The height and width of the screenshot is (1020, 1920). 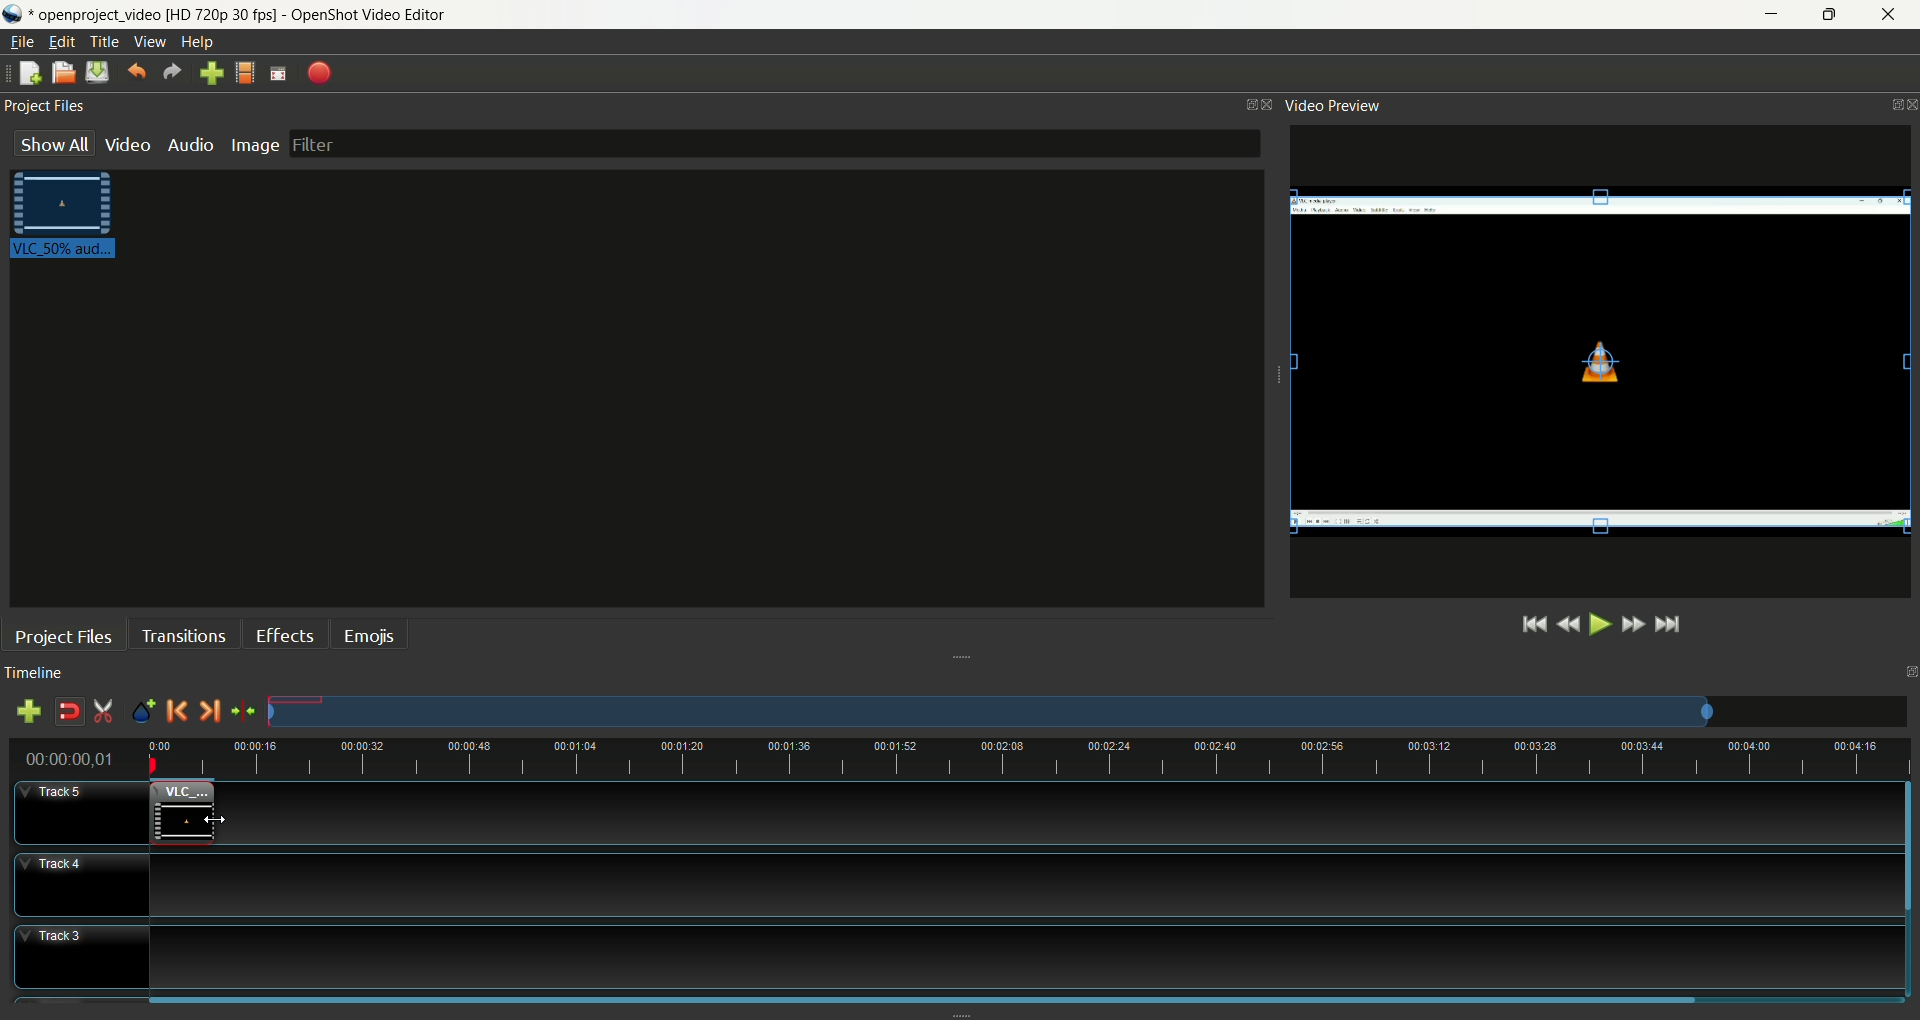 I want to click on jump to the end, so click(x=1670, y=626).